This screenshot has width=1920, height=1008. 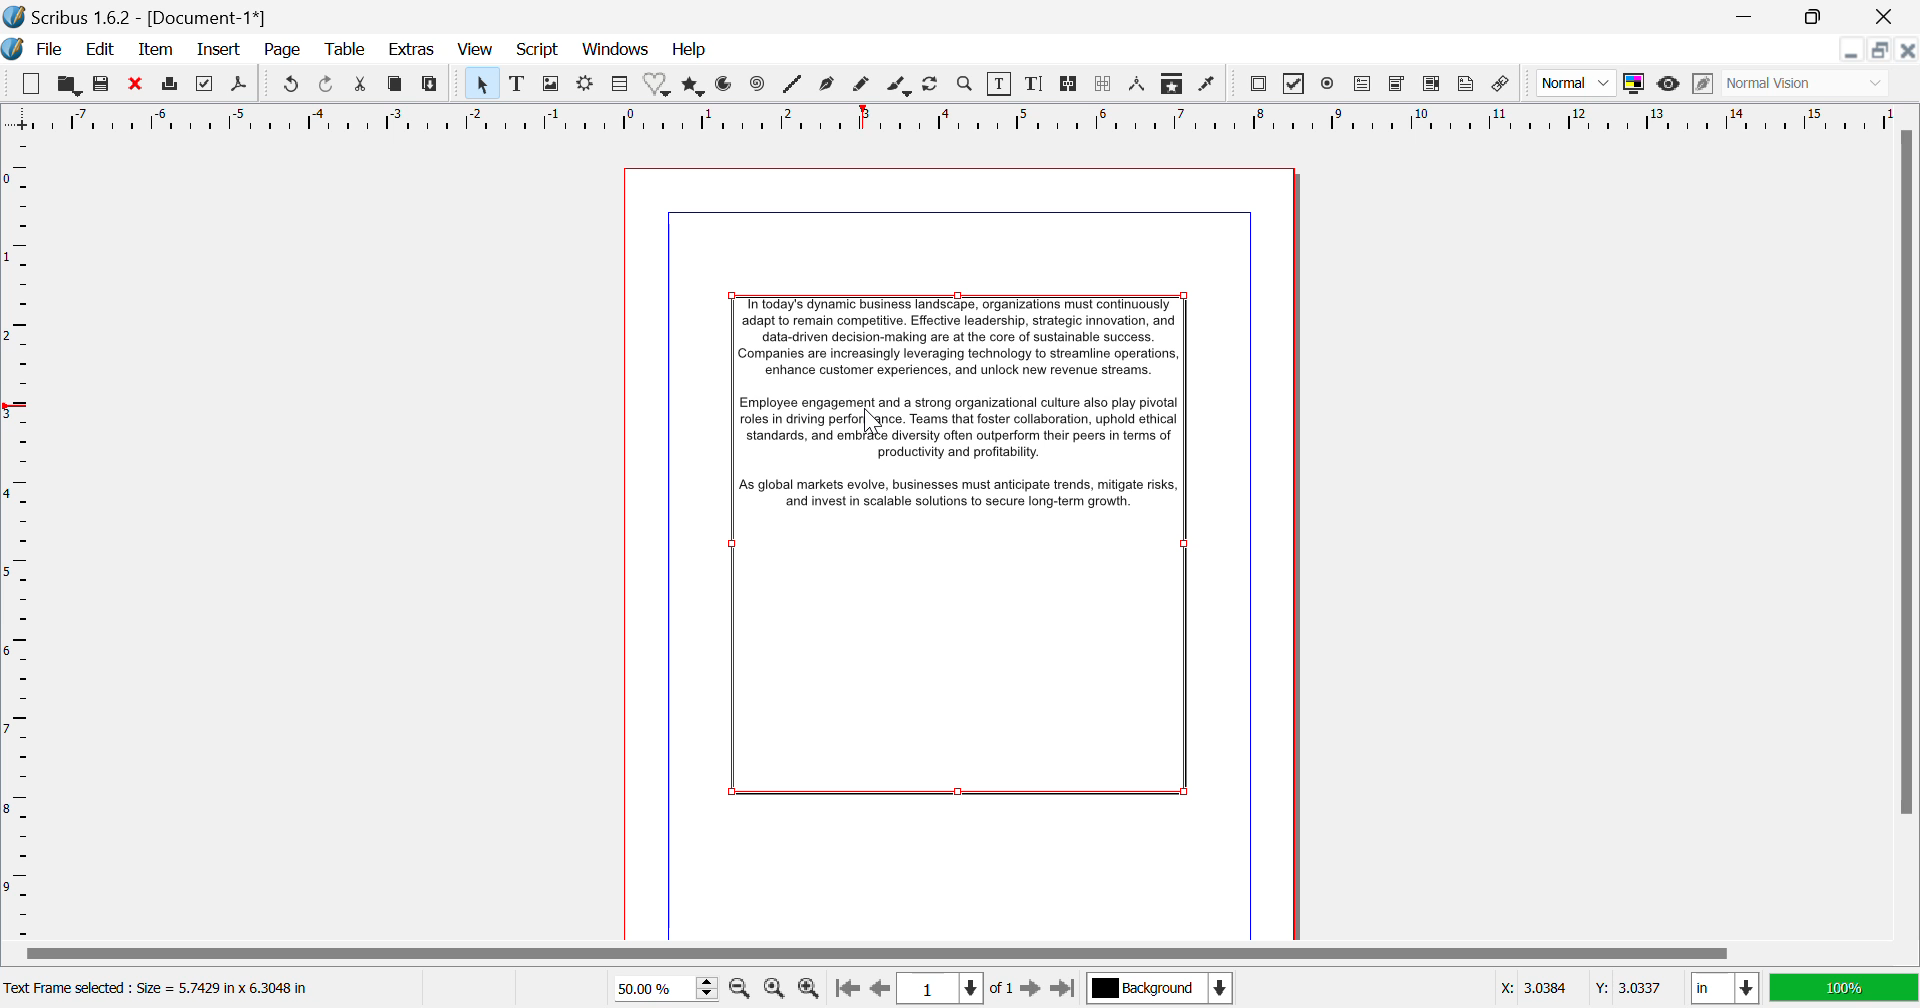 What do you see at coordinates (240, 85) in the screenshot?
I see `Save as Pdf` at bounding box center [240, 85].